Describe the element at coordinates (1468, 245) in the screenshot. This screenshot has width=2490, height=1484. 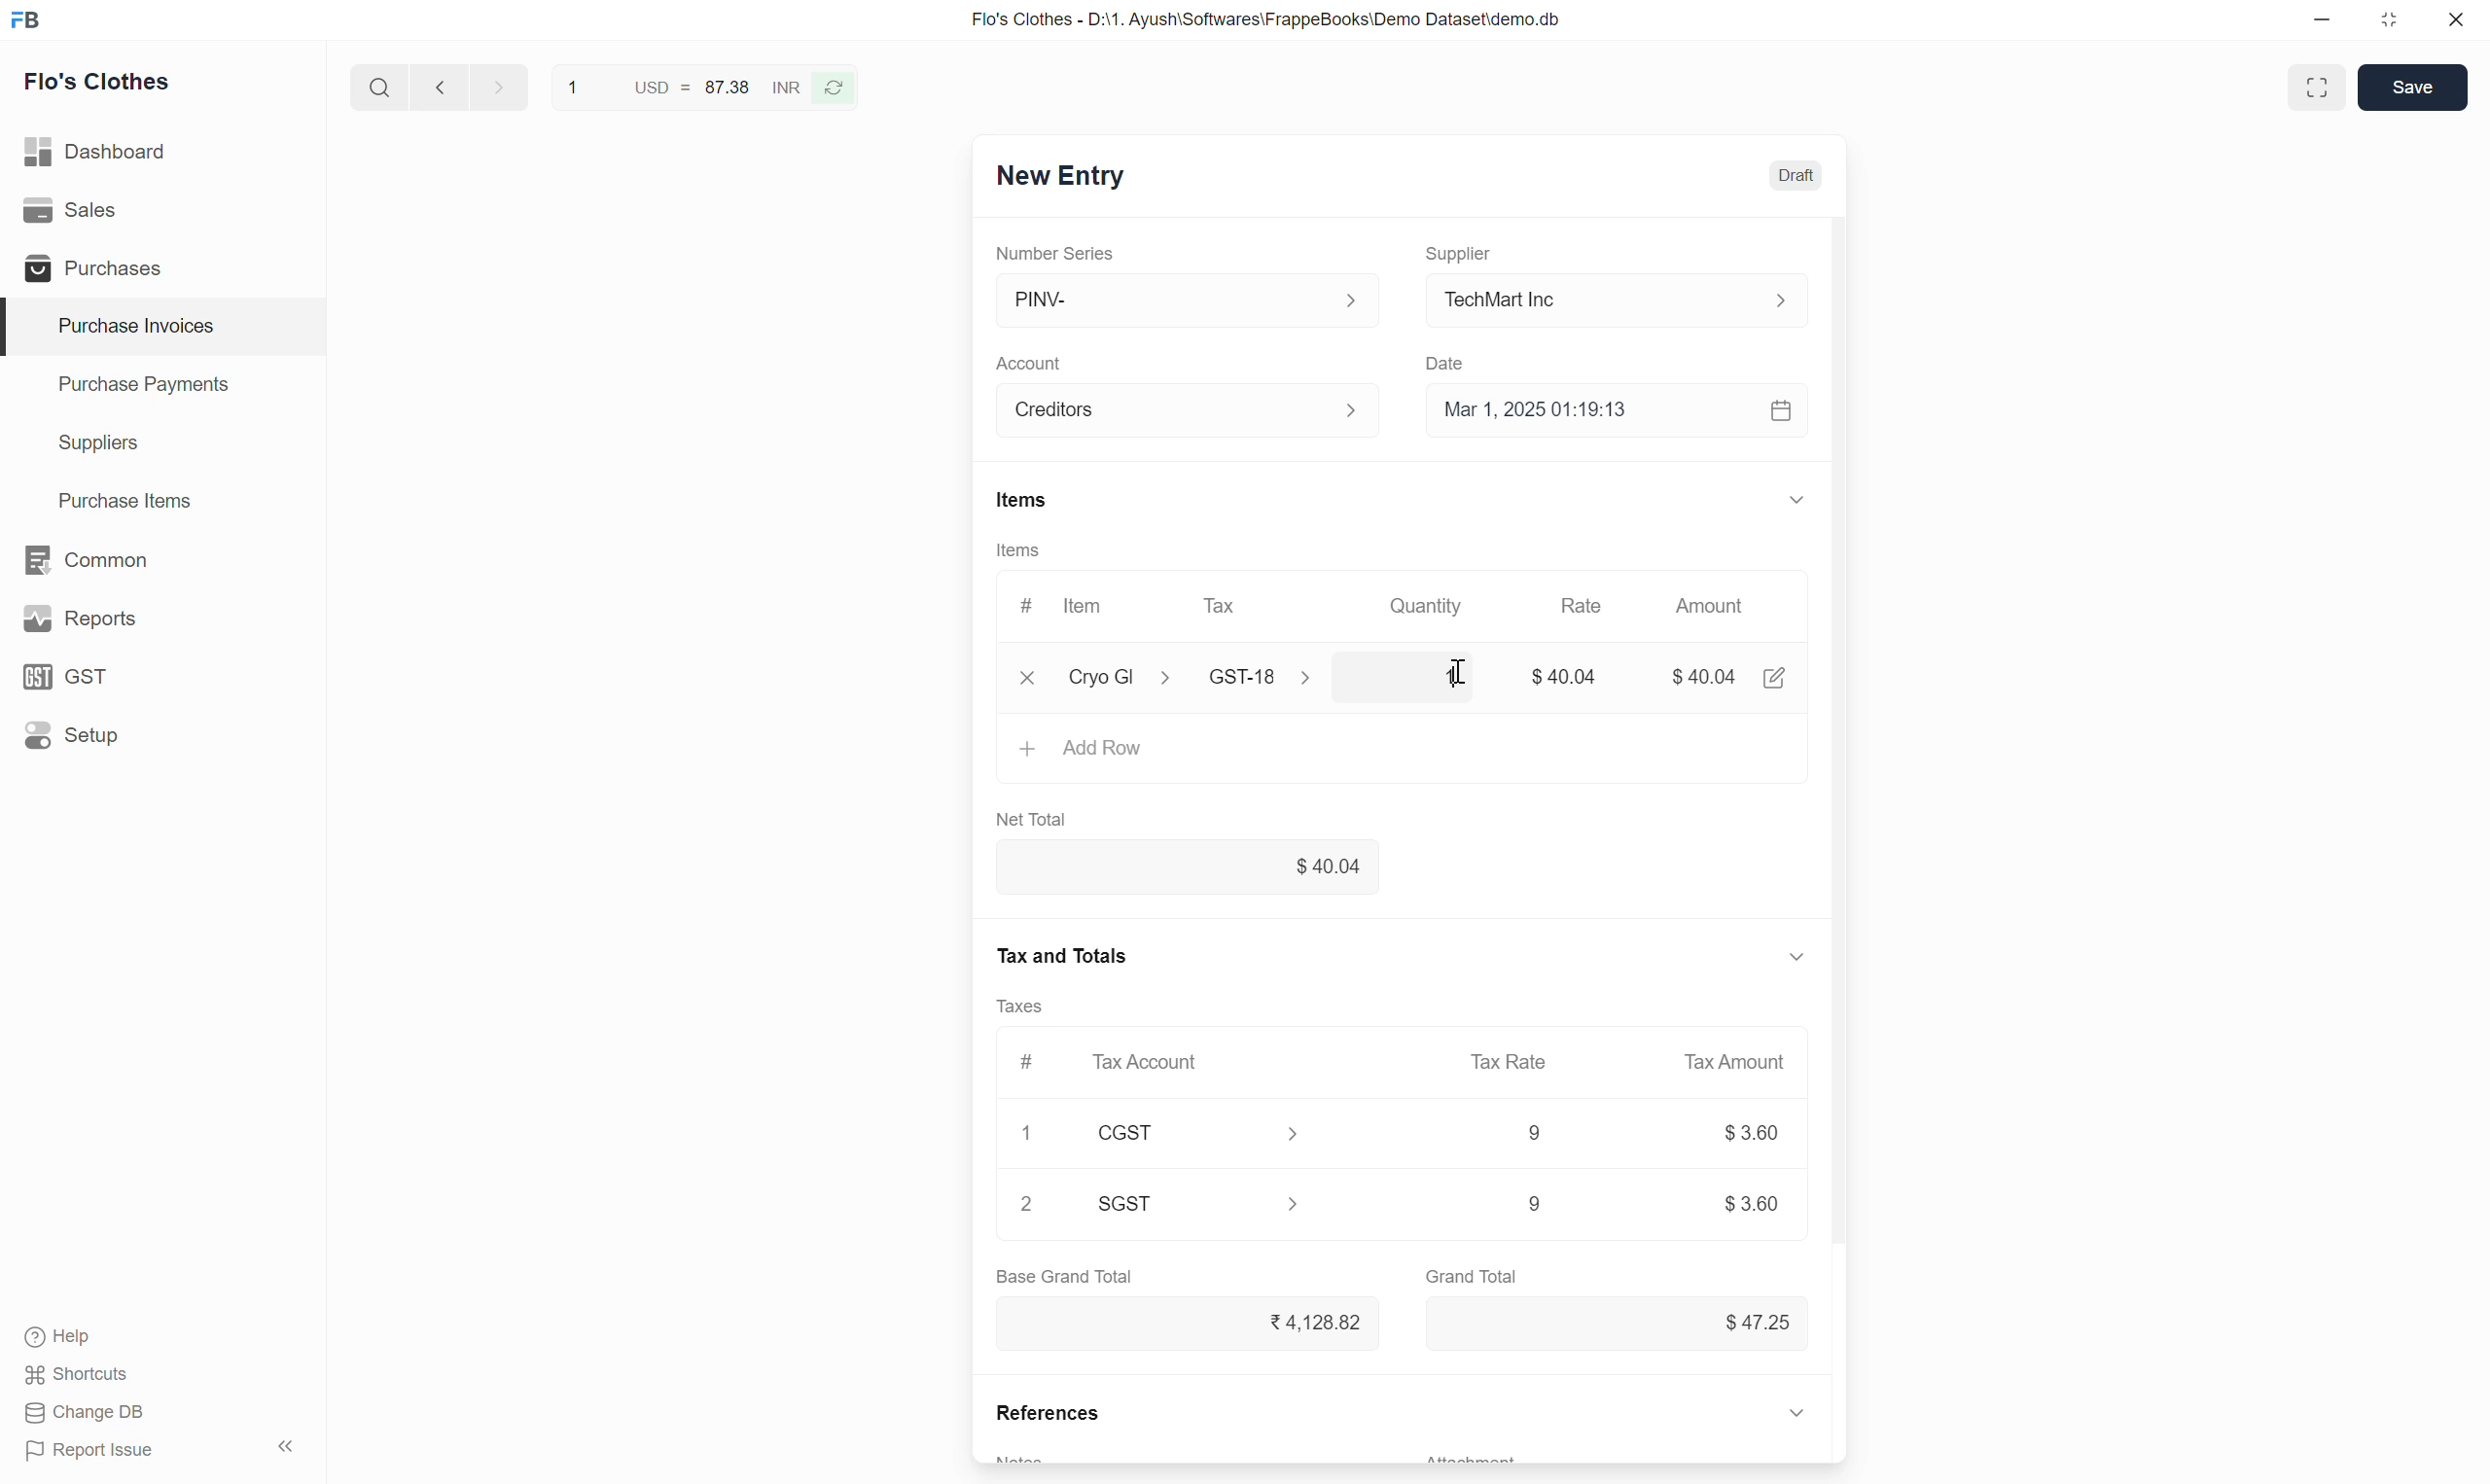
I see `Supplier` at that location.